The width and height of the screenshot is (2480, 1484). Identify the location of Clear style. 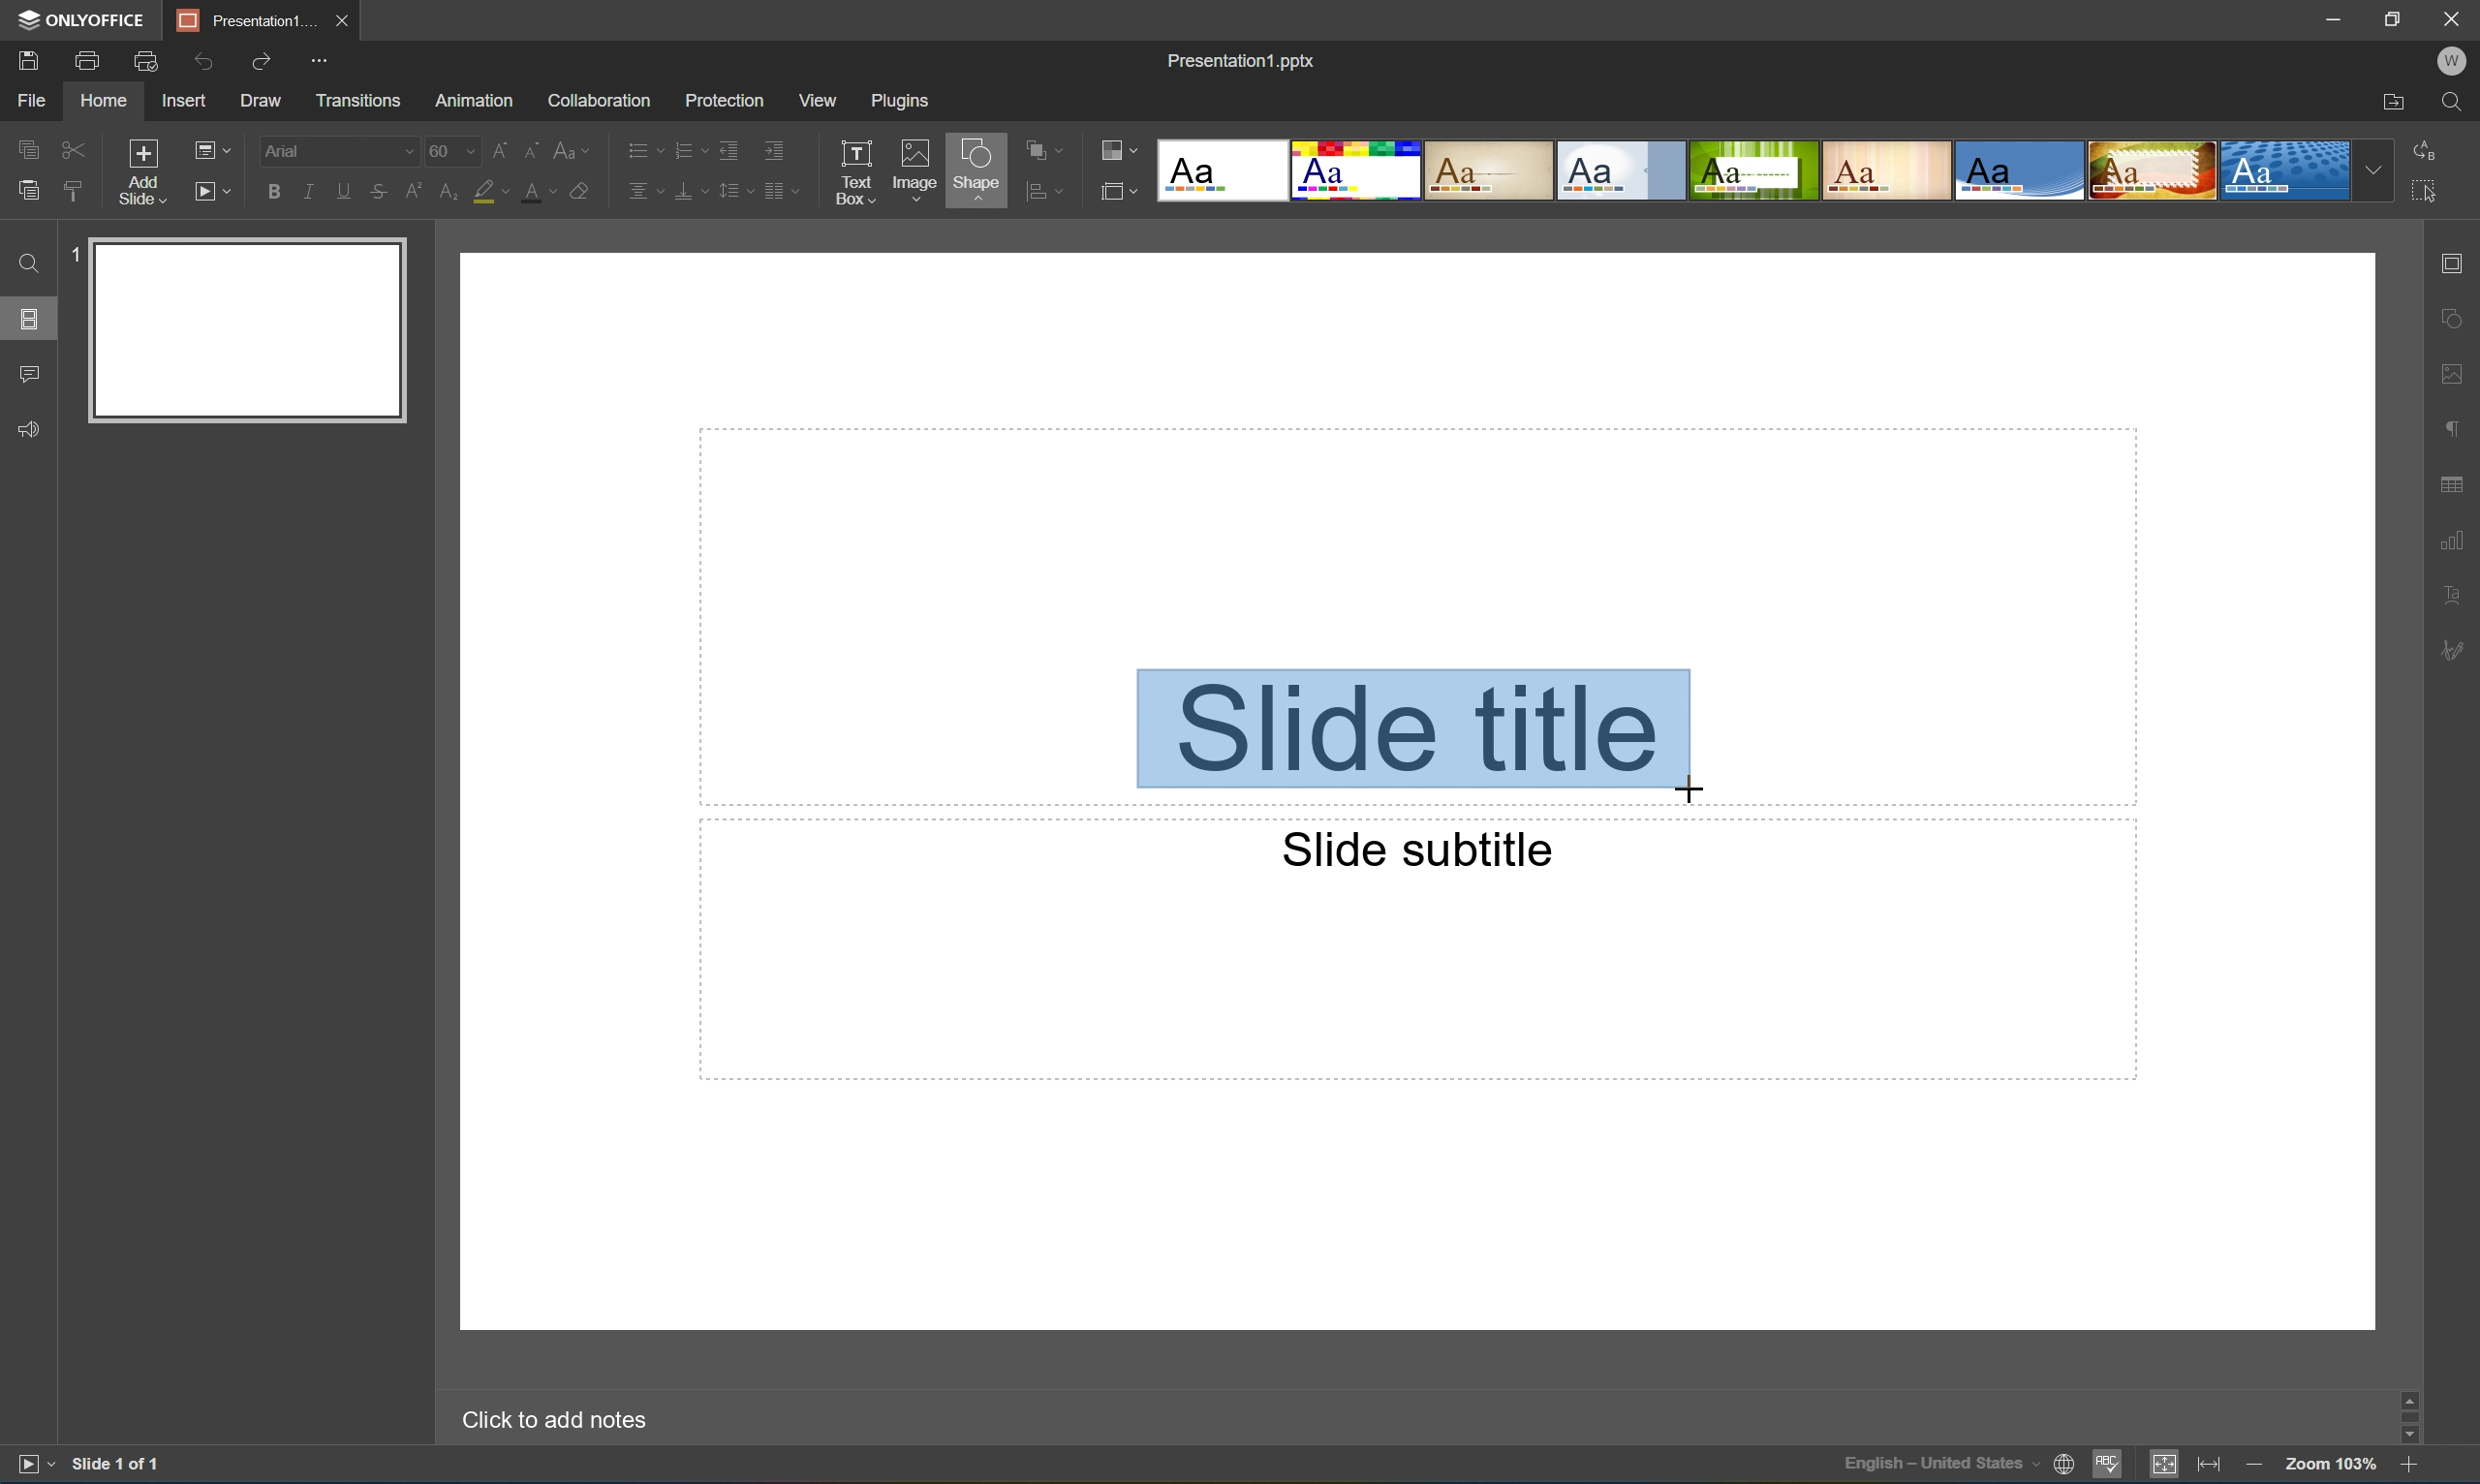
(591, 192).